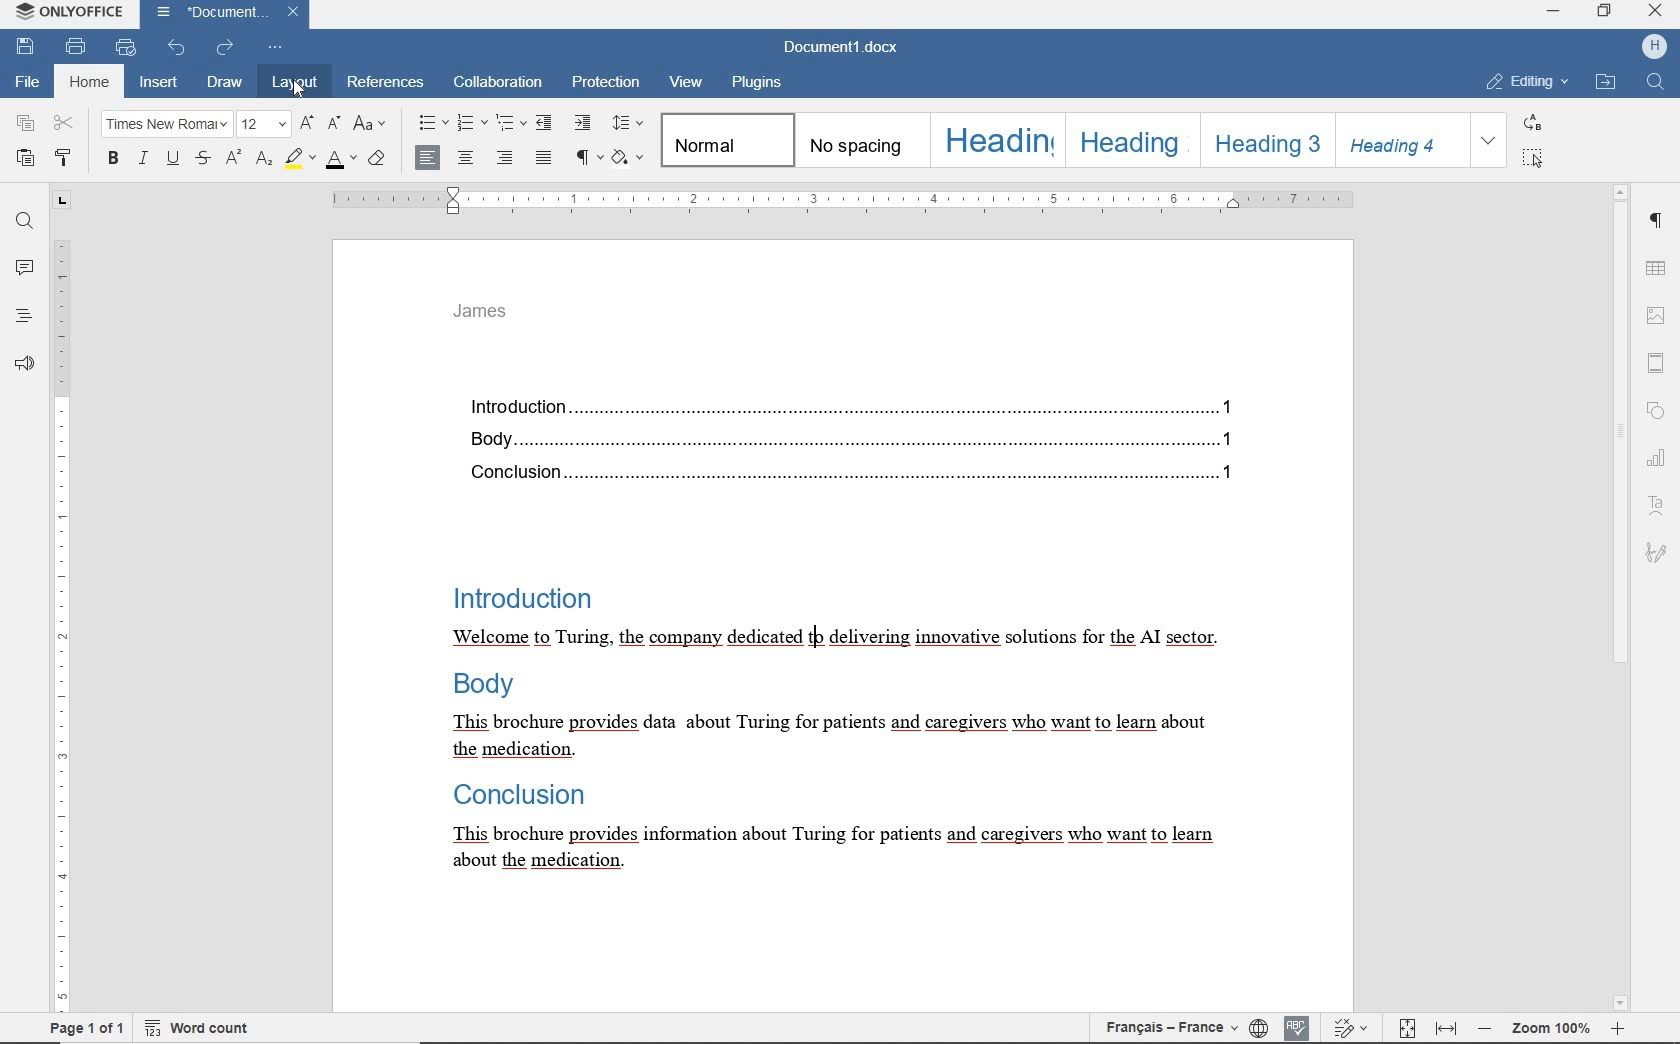  What do you see at coordinates (88, 84) in the screenshot?
I see `home` at bounding box center [88, 84].